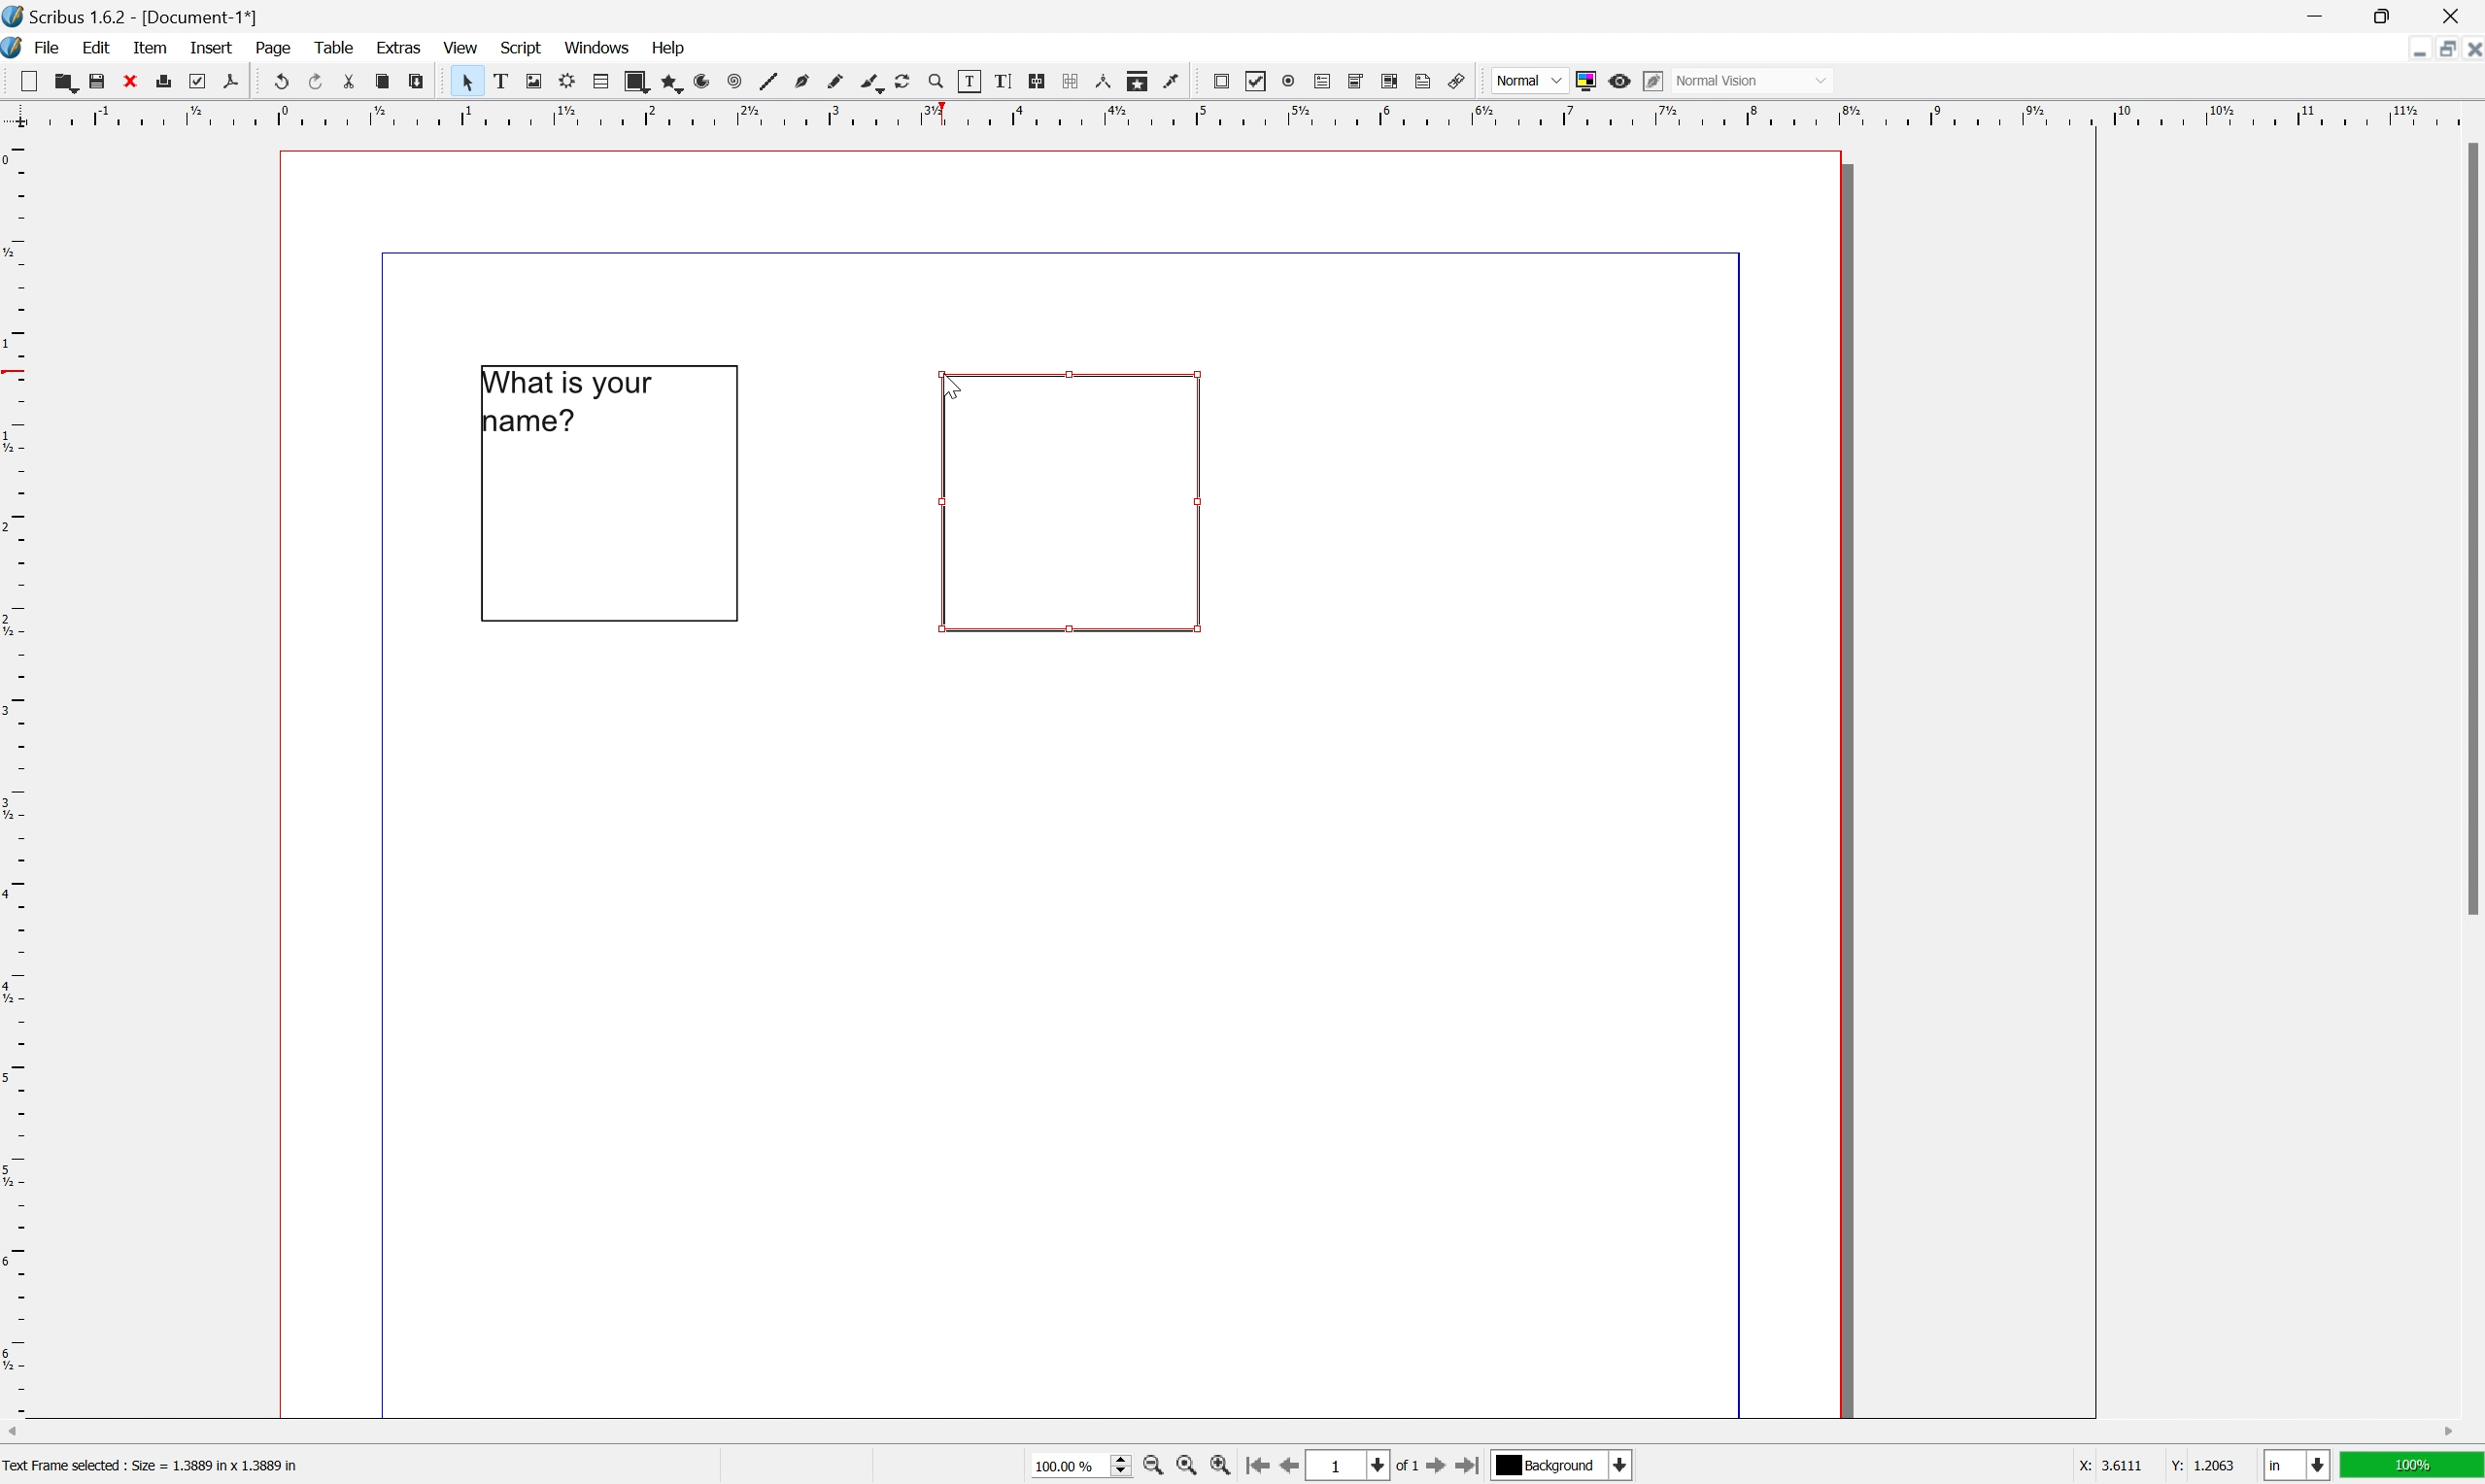 The width and height of the screenshot is (2485, 1484). Describe the element at coordinates (1068, 80) in the screenshot. I see `unlink text frames` at that location.